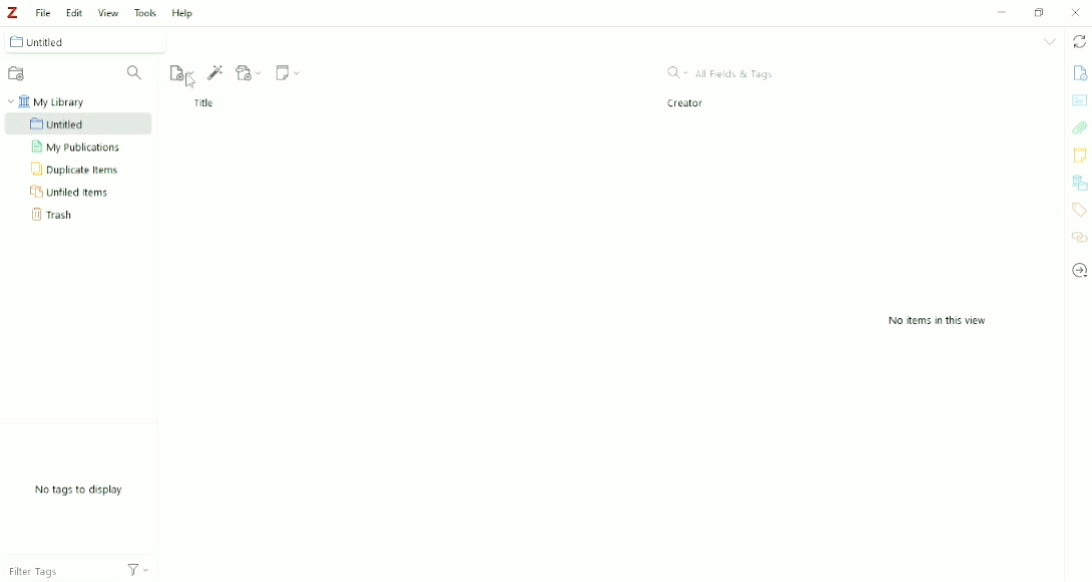 Image resolution: width=1092 pixels, height=582 pixels. Describe the element at coordinates (145, 569) in the screenshot. I see `Actions` at that location.